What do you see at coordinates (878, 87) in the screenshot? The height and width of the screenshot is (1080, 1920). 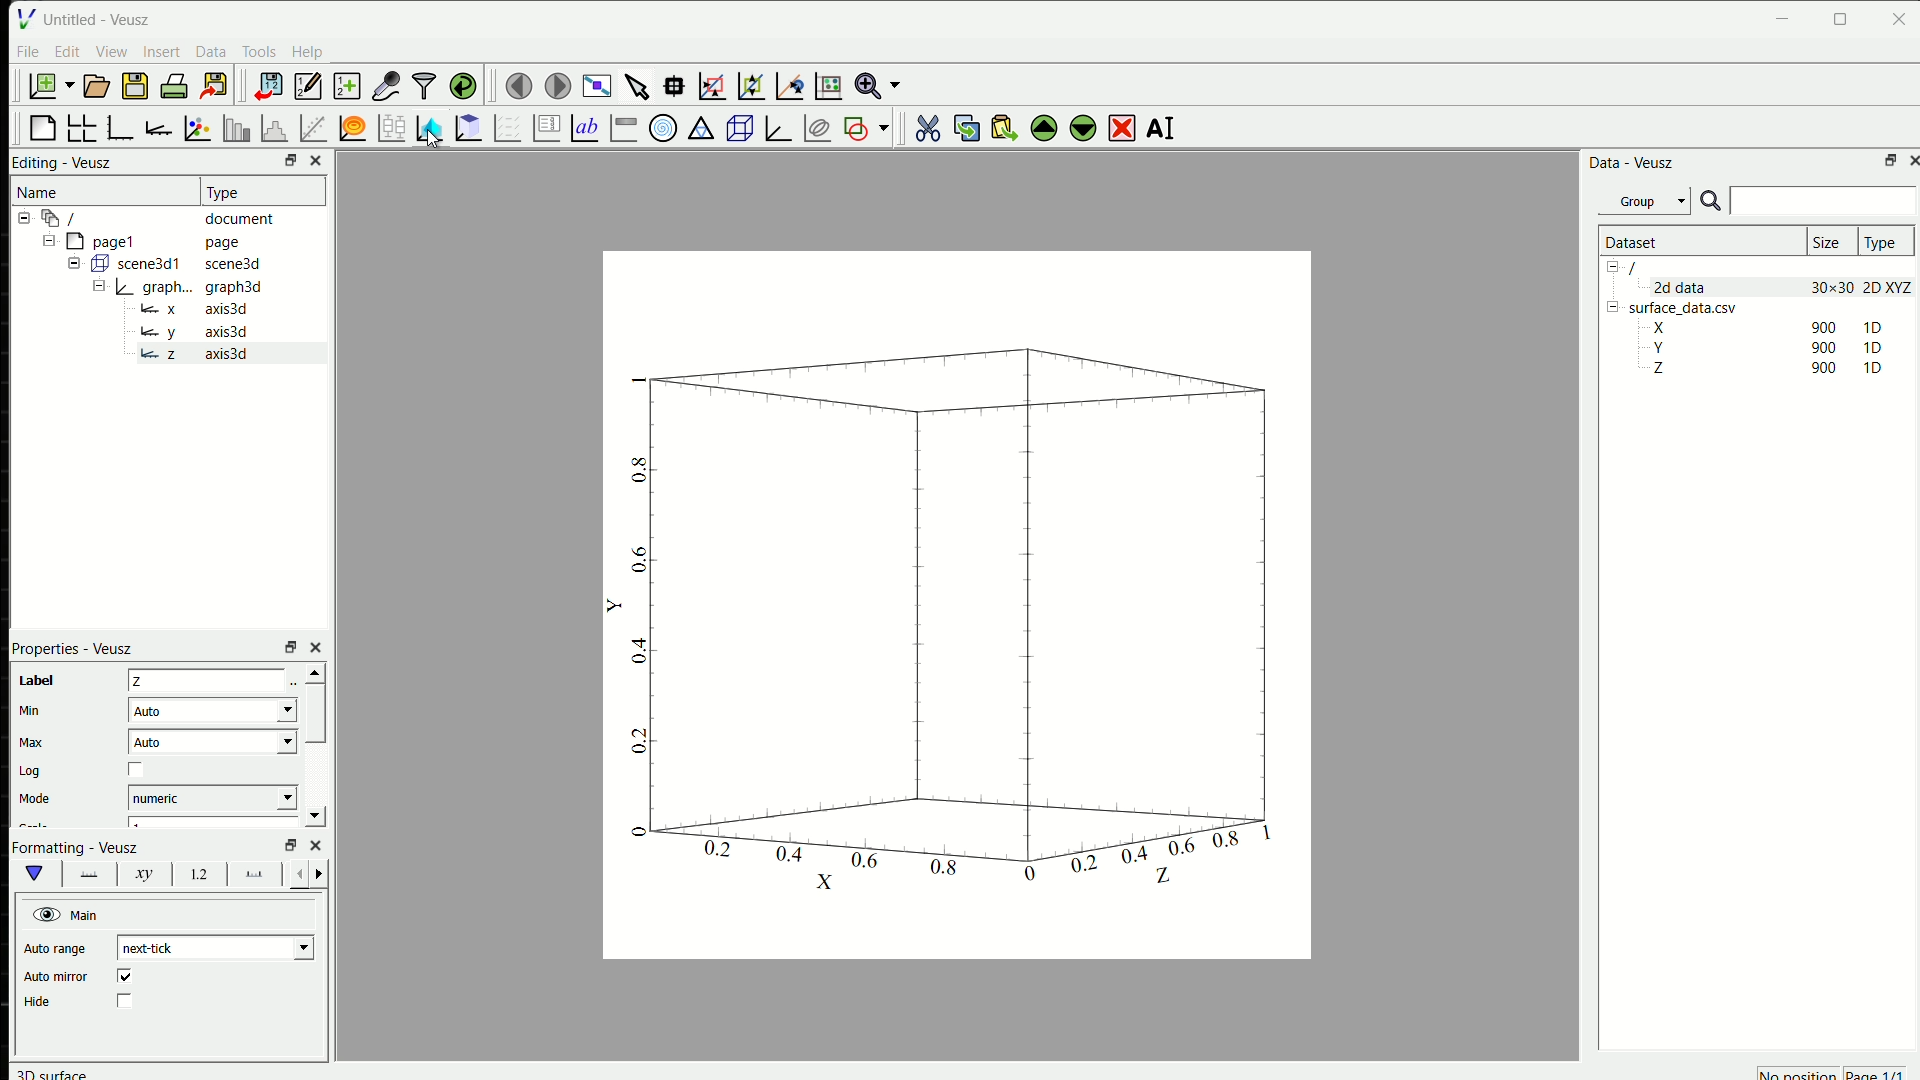 I see `zoom functions menu` at bounding box center [878, 87].